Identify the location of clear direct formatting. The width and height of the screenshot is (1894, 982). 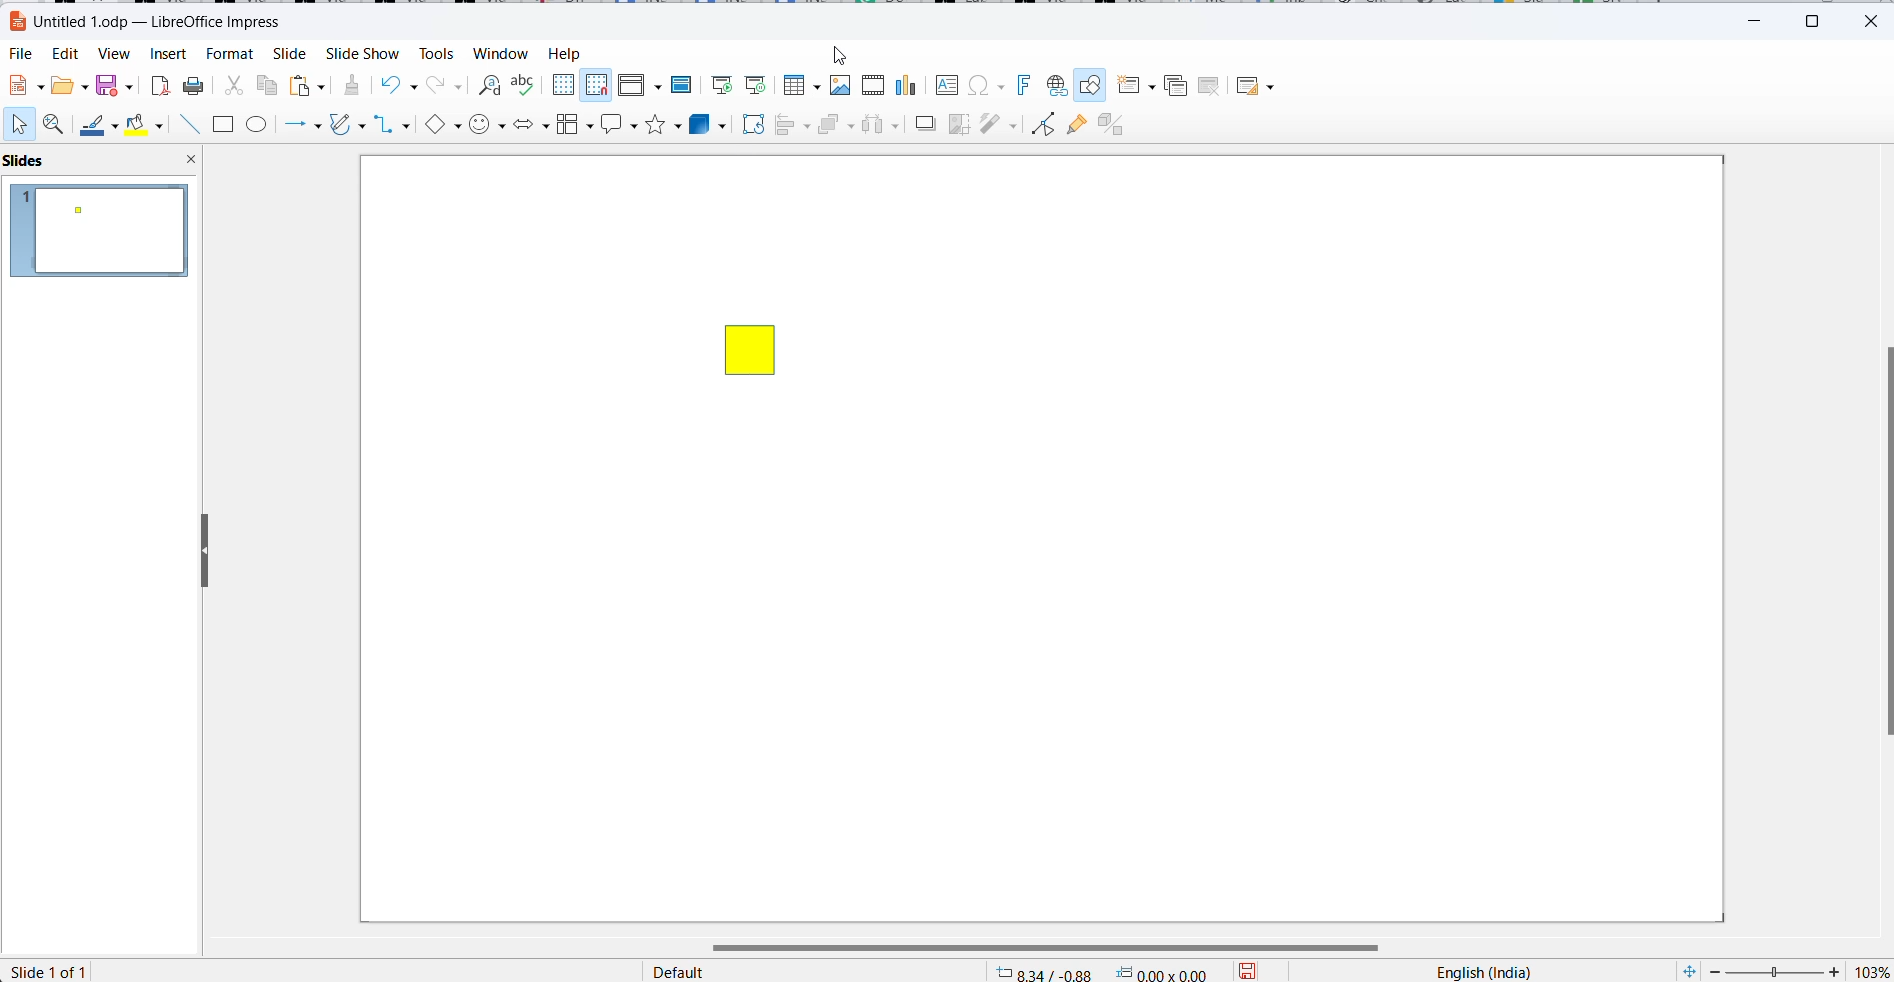
(350, 85).